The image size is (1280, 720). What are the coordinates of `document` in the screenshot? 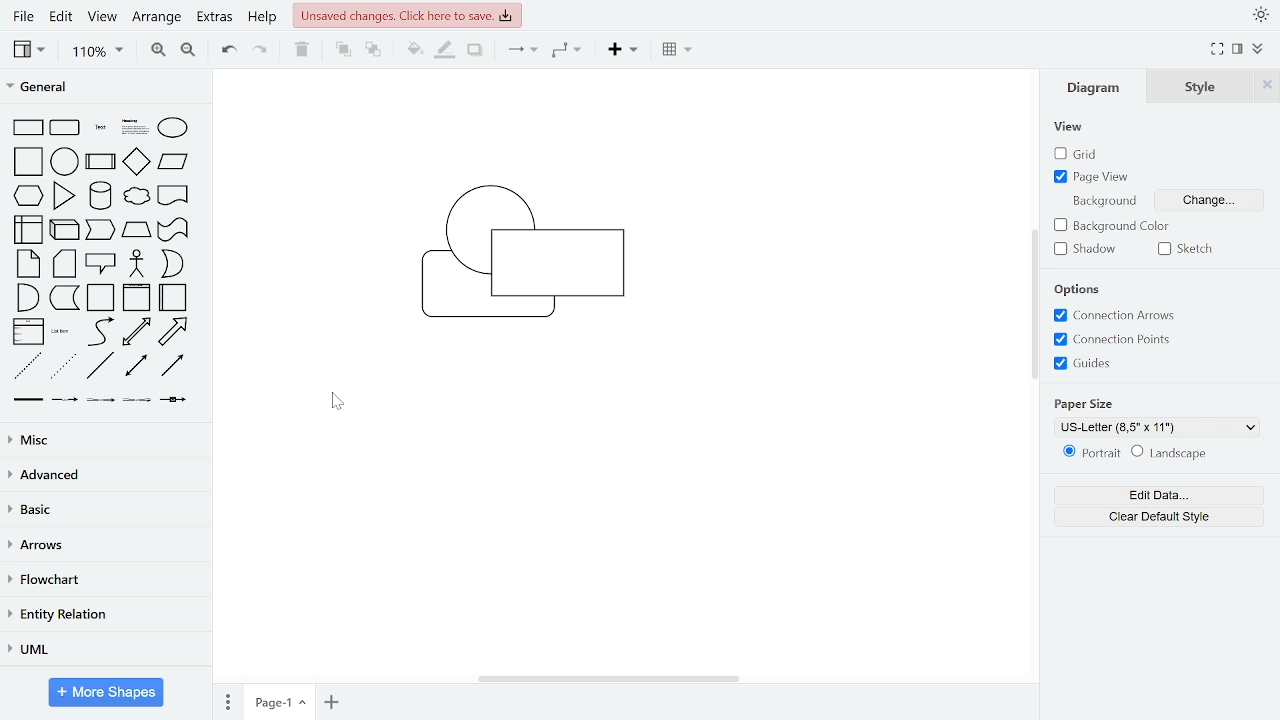 It's located at (174, 197).